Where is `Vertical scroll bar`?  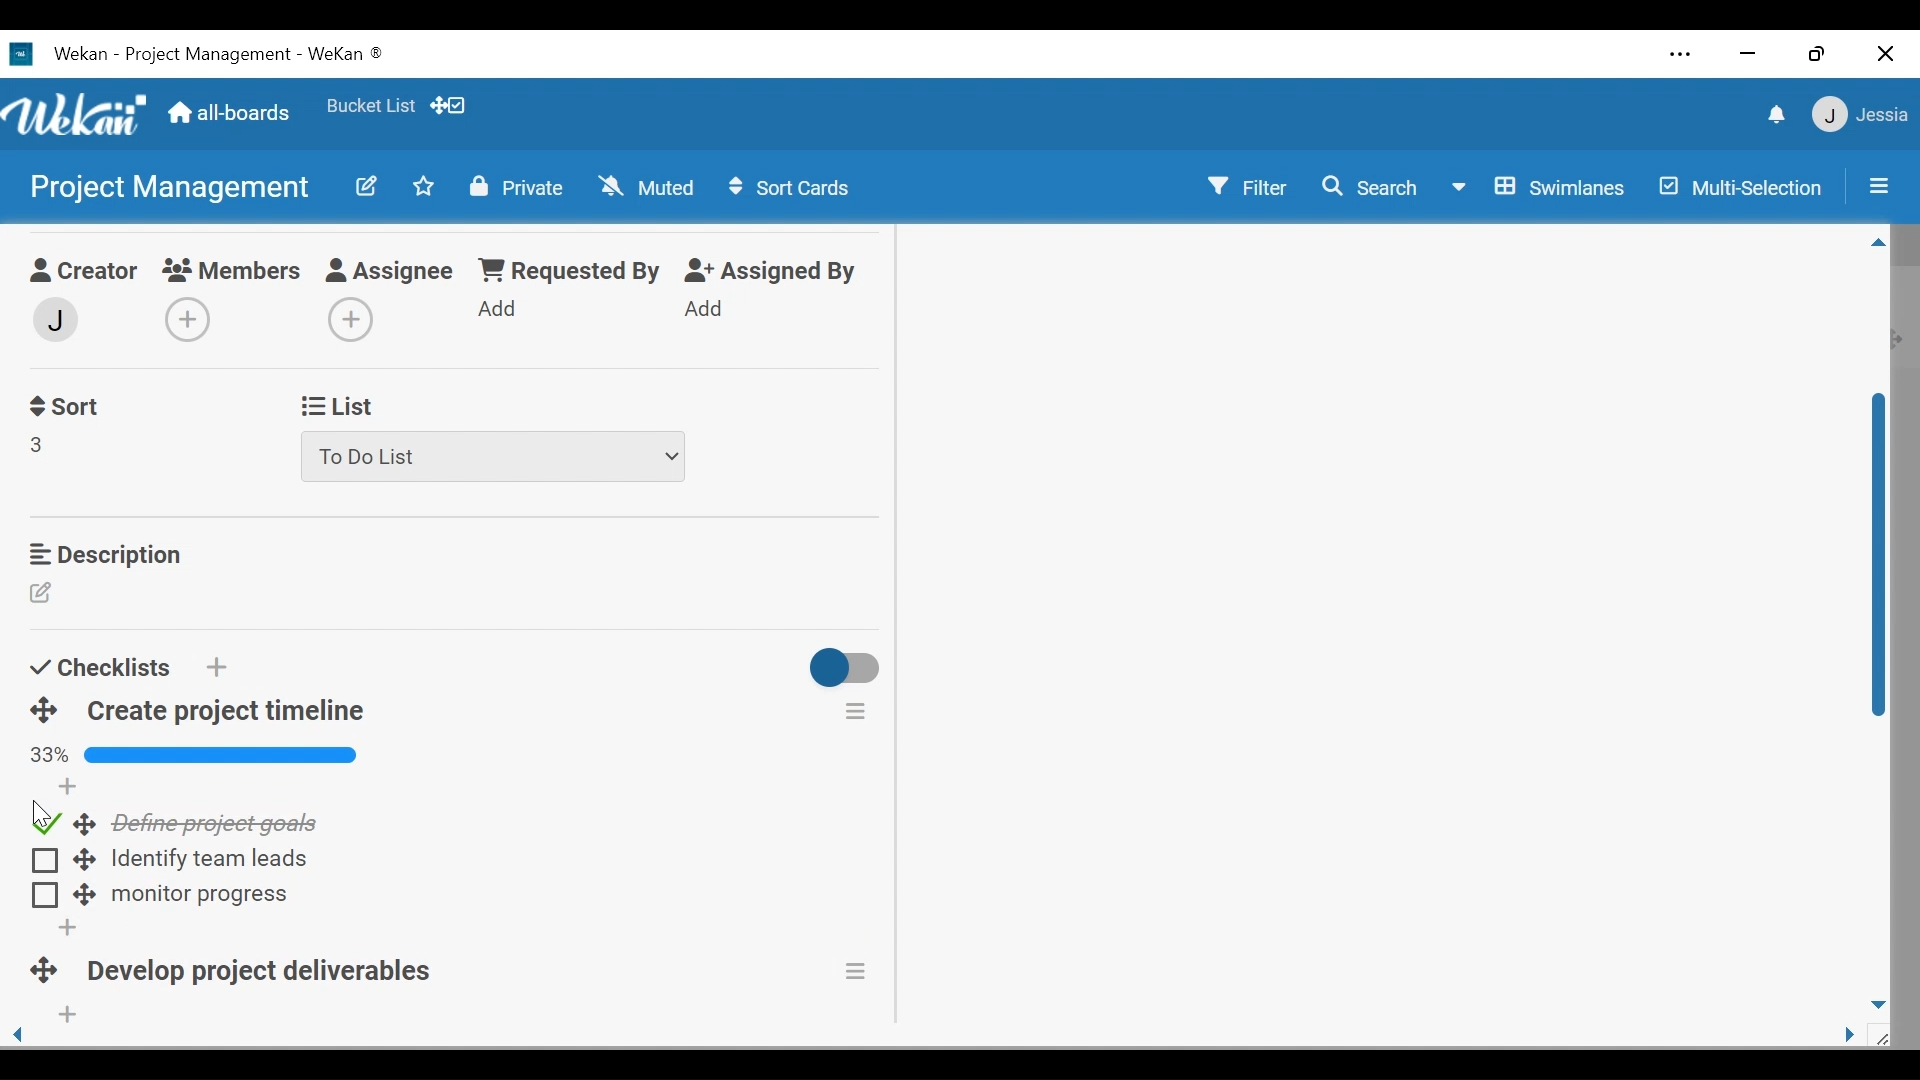
Vertical scroll bar is located at coordinates (1880, 564).